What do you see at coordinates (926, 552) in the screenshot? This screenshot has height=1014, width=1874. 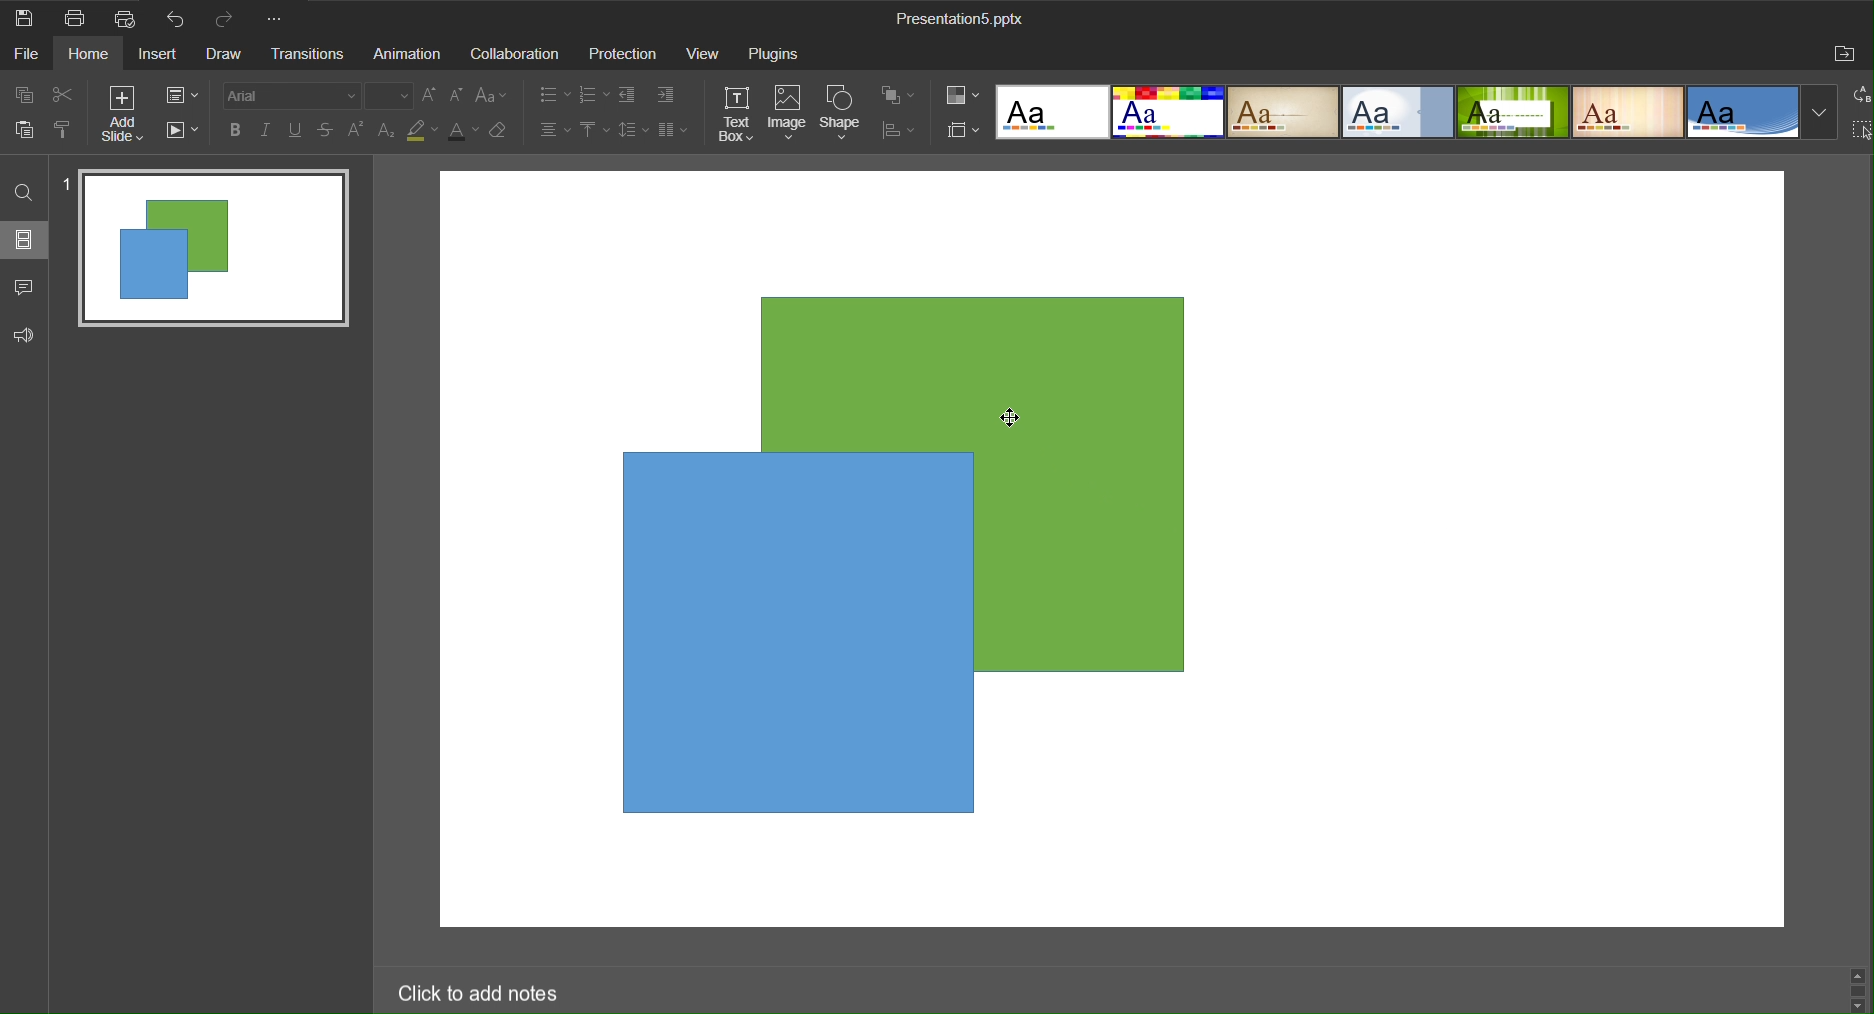 I see `Shapes` at bounding box center [926, 552].